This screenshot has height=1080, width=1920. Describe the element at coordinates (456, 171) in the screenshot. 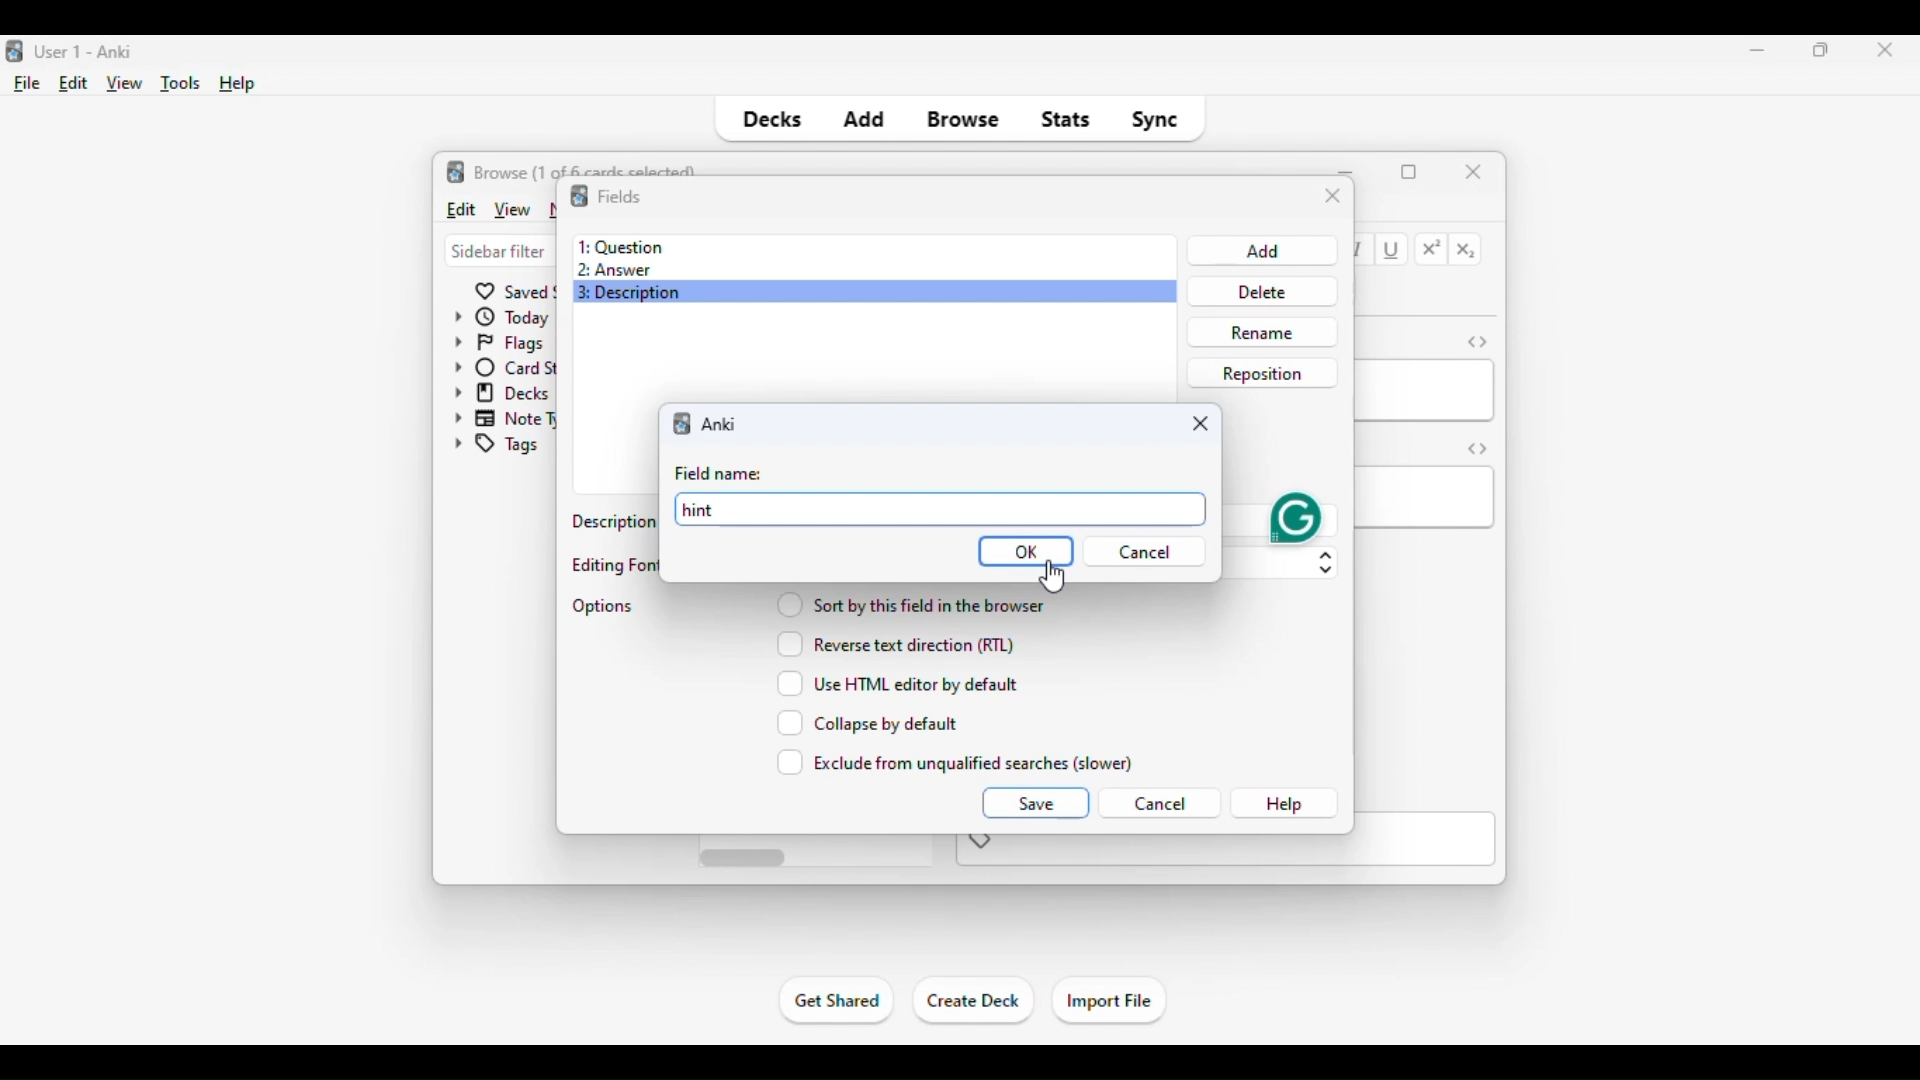

I see `logo` at that location.